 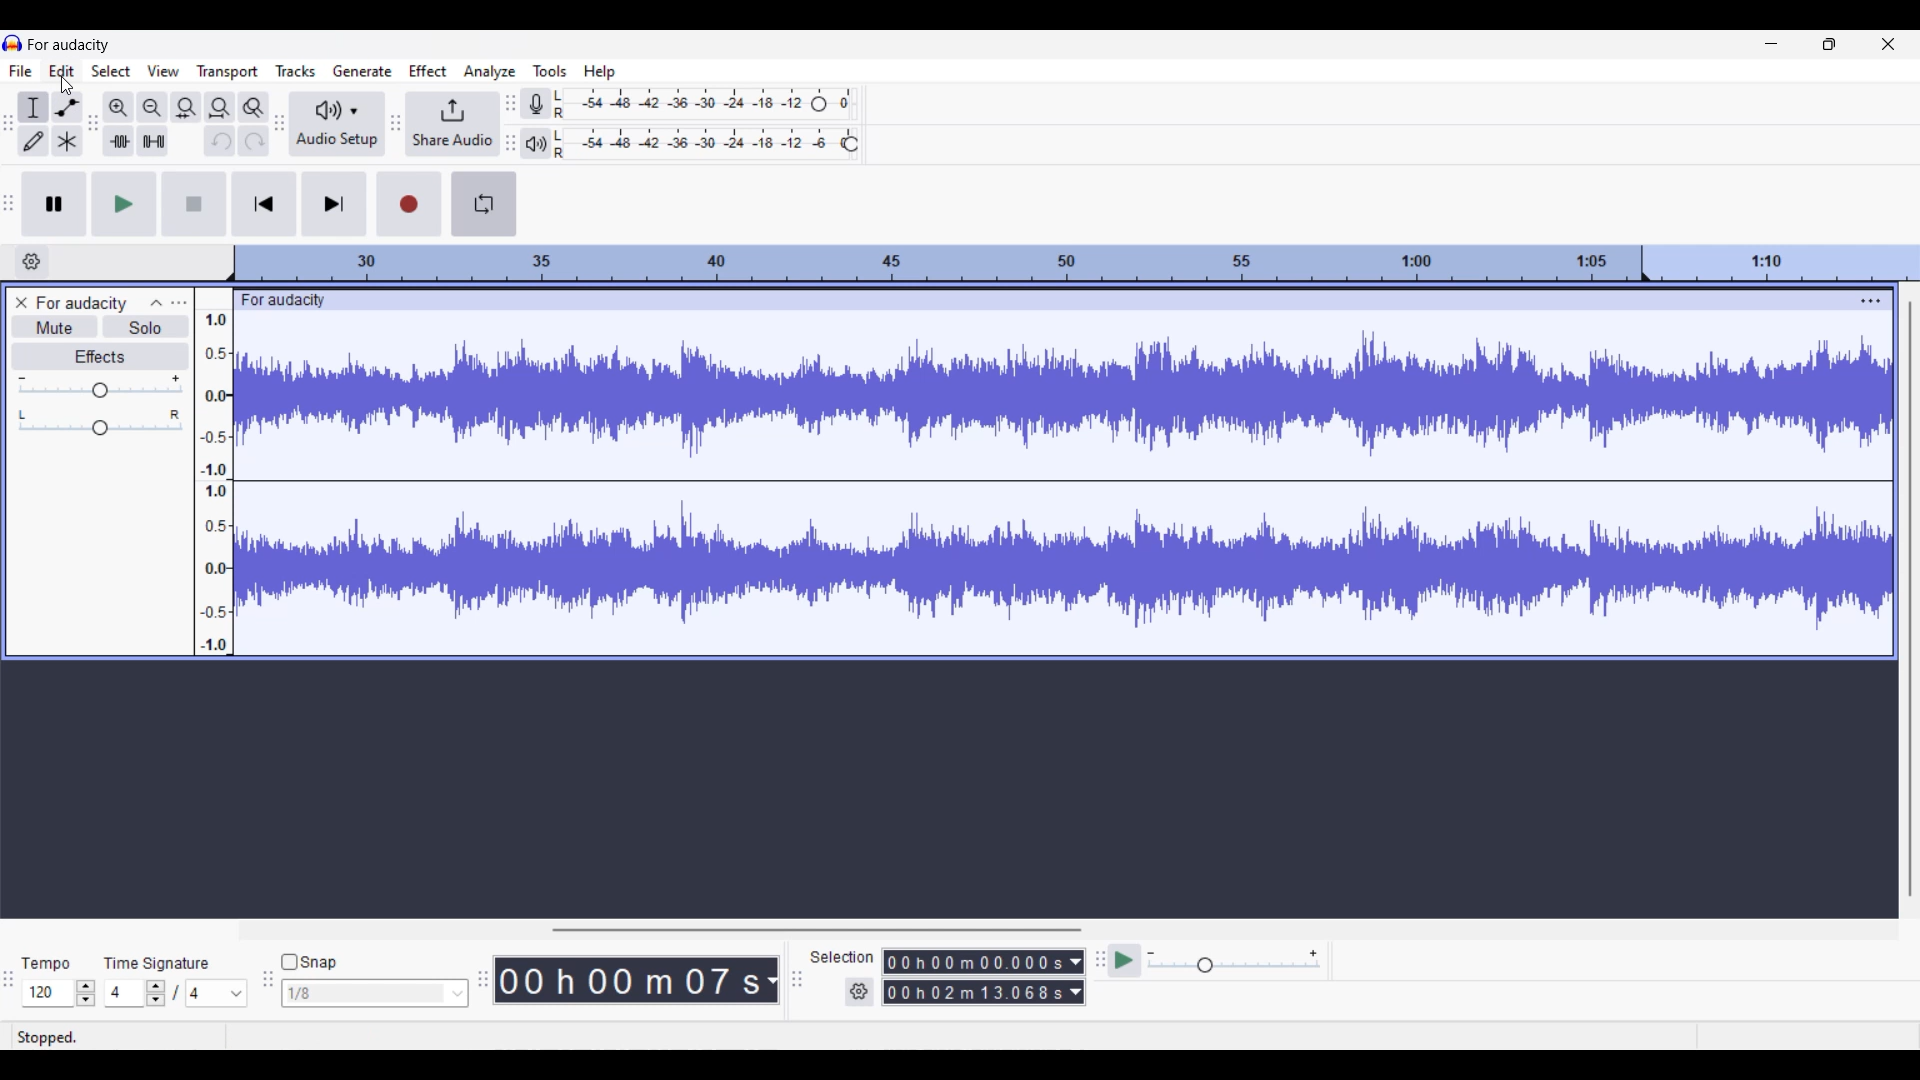 What do you see at coordinates (1772, 43) in the screenshot?
I see `Minimize` at bounding box center [1772, 43].